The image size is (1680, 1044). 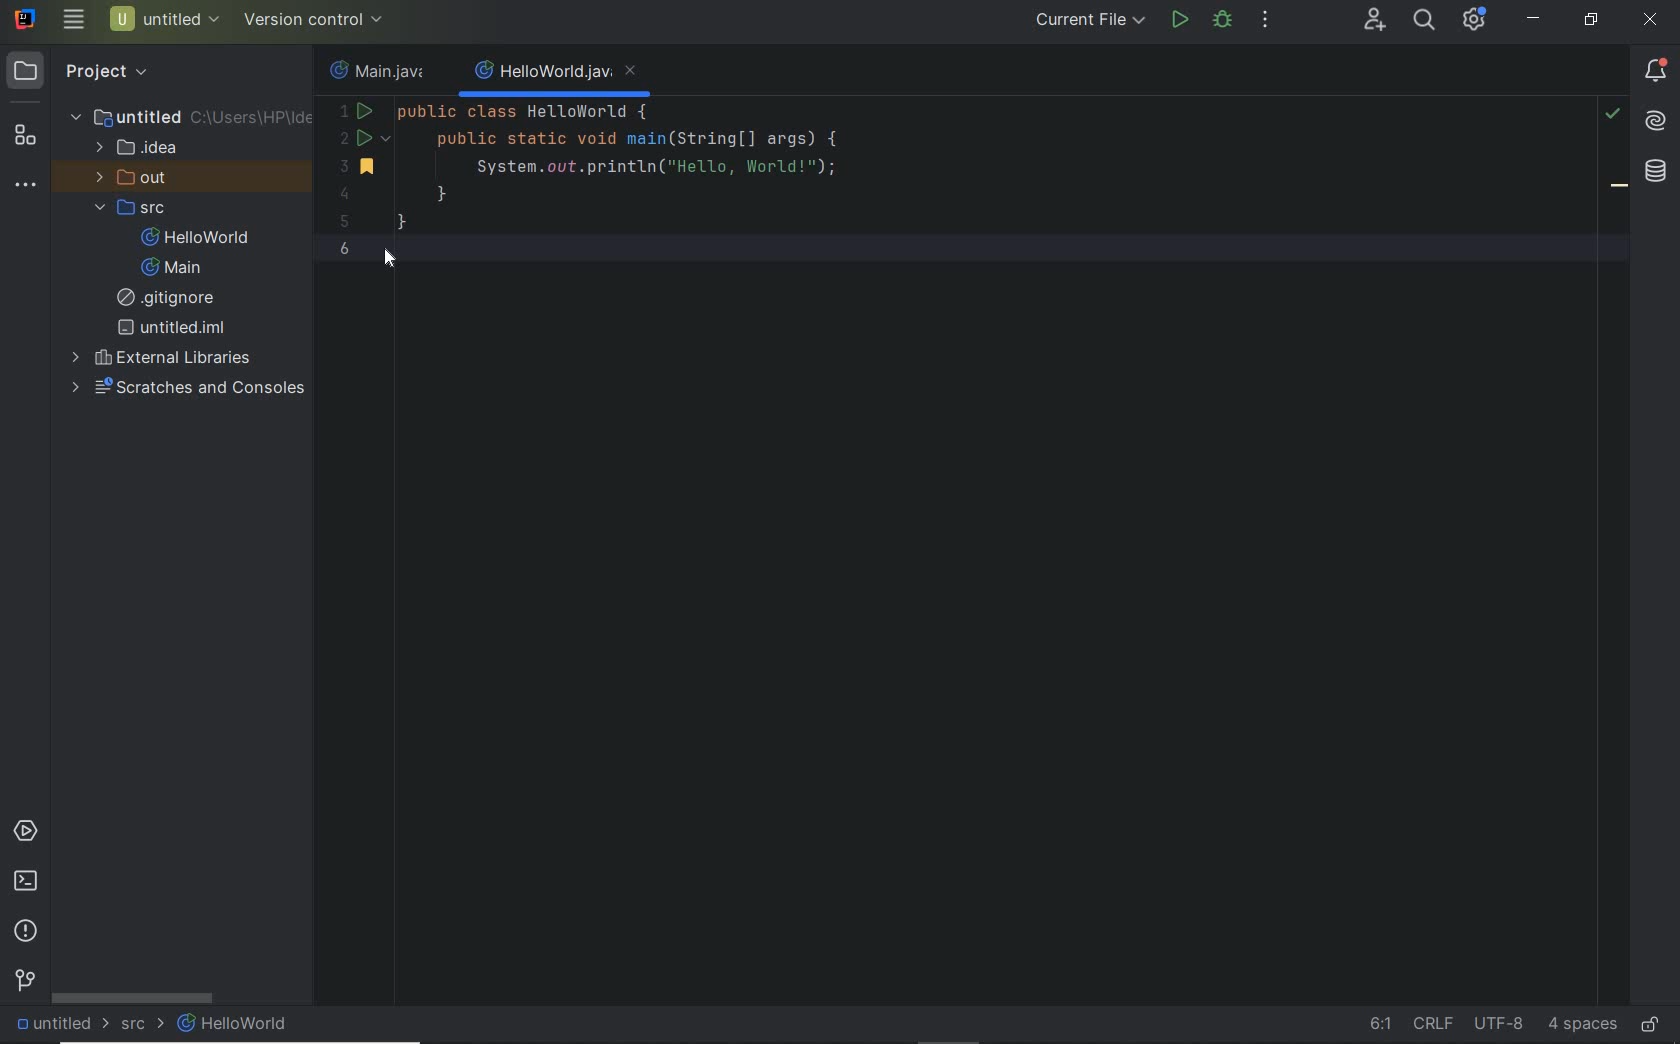 I want to click on current line, so click(x=975, y=247).